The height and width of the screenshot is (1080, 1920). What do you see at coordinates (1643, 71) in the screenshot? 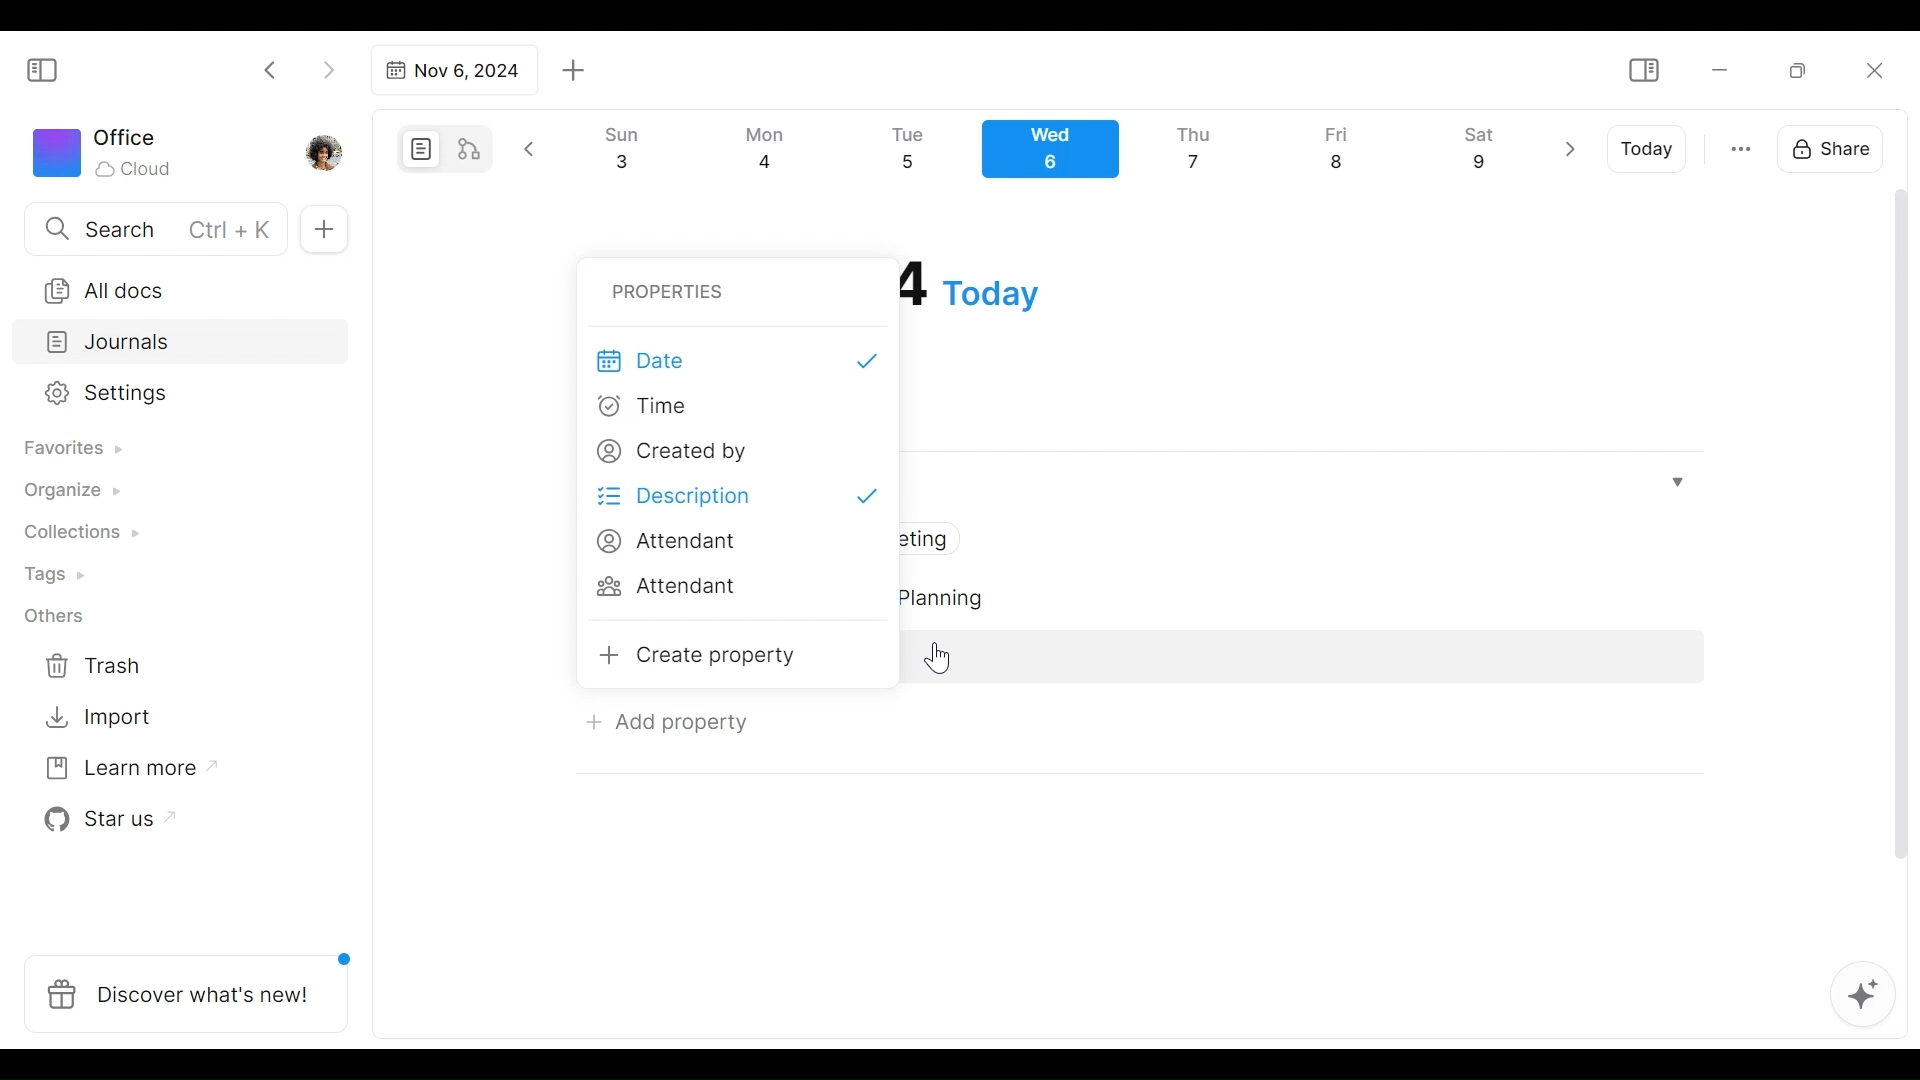
I see `Show/Hide Sidebar` at bounding box center [1643, 71].